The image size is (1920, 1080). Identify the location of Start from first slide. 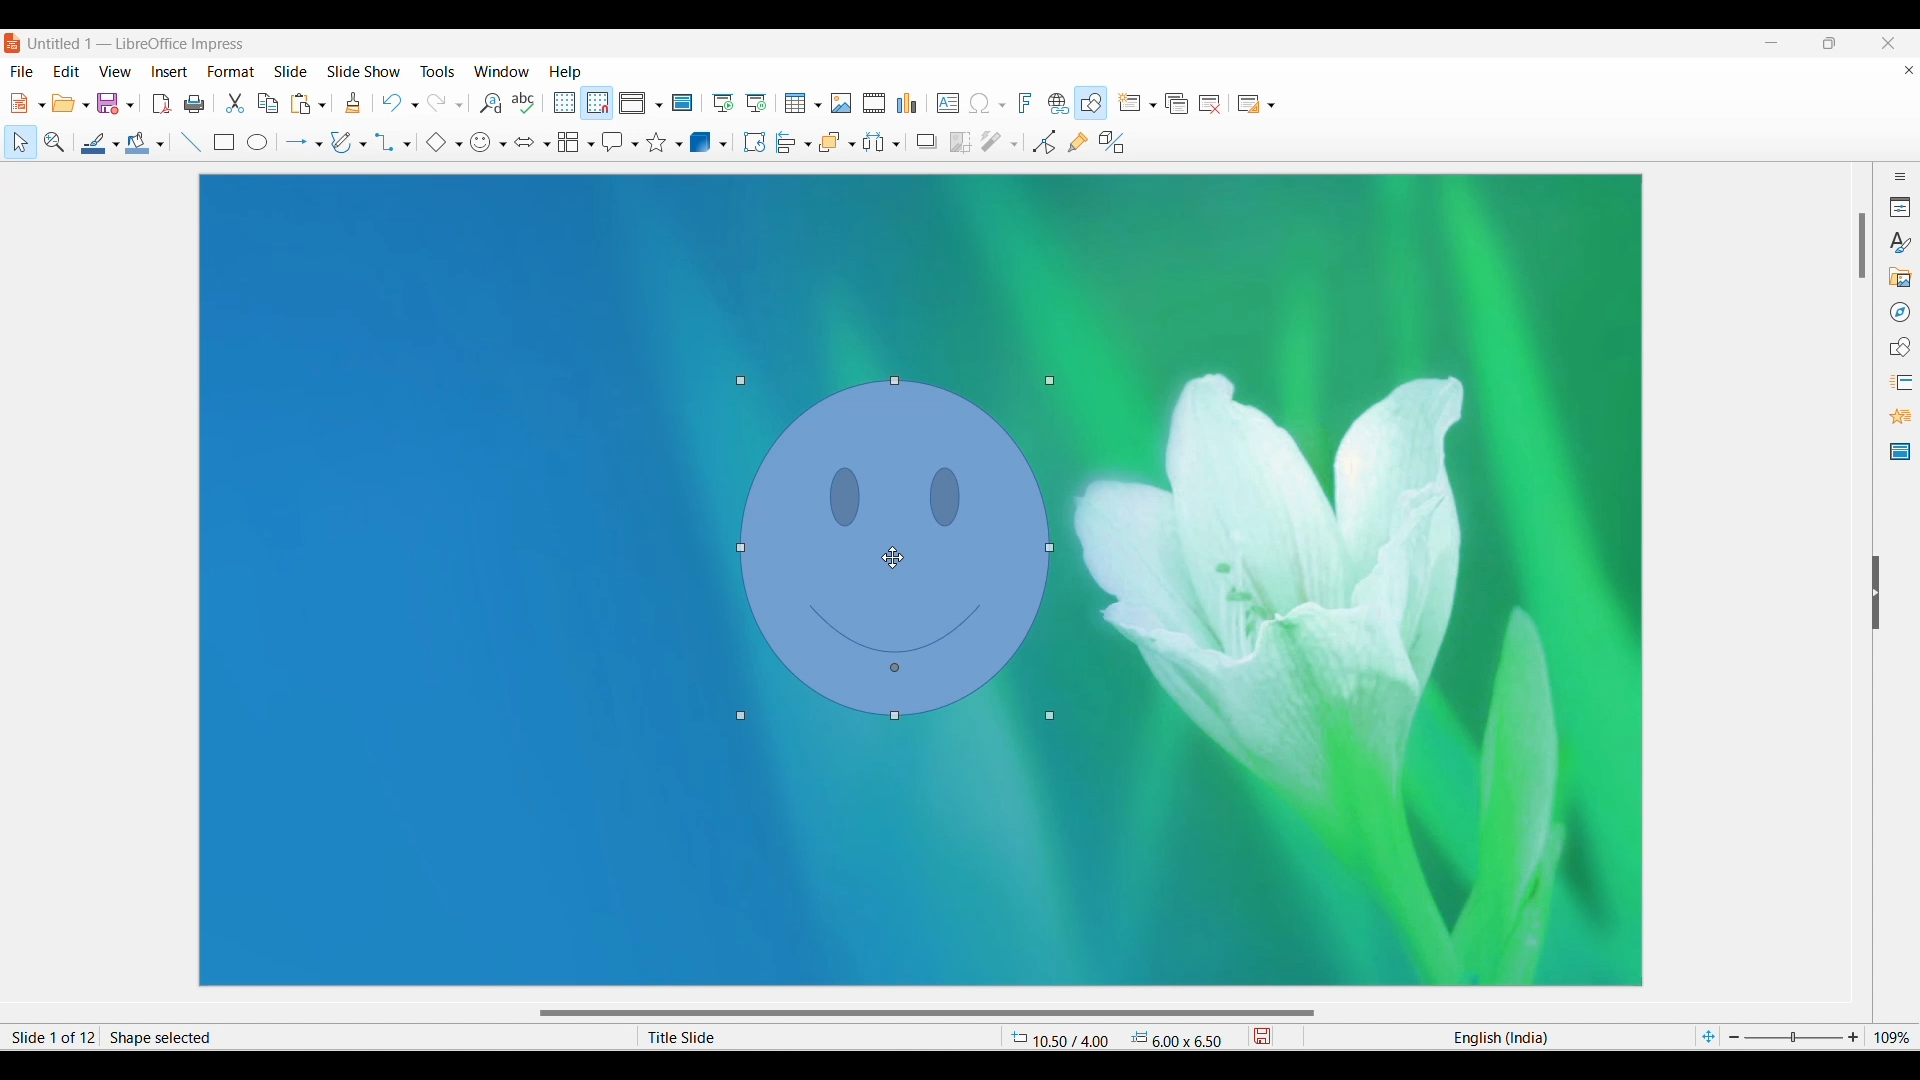
(722, 103).